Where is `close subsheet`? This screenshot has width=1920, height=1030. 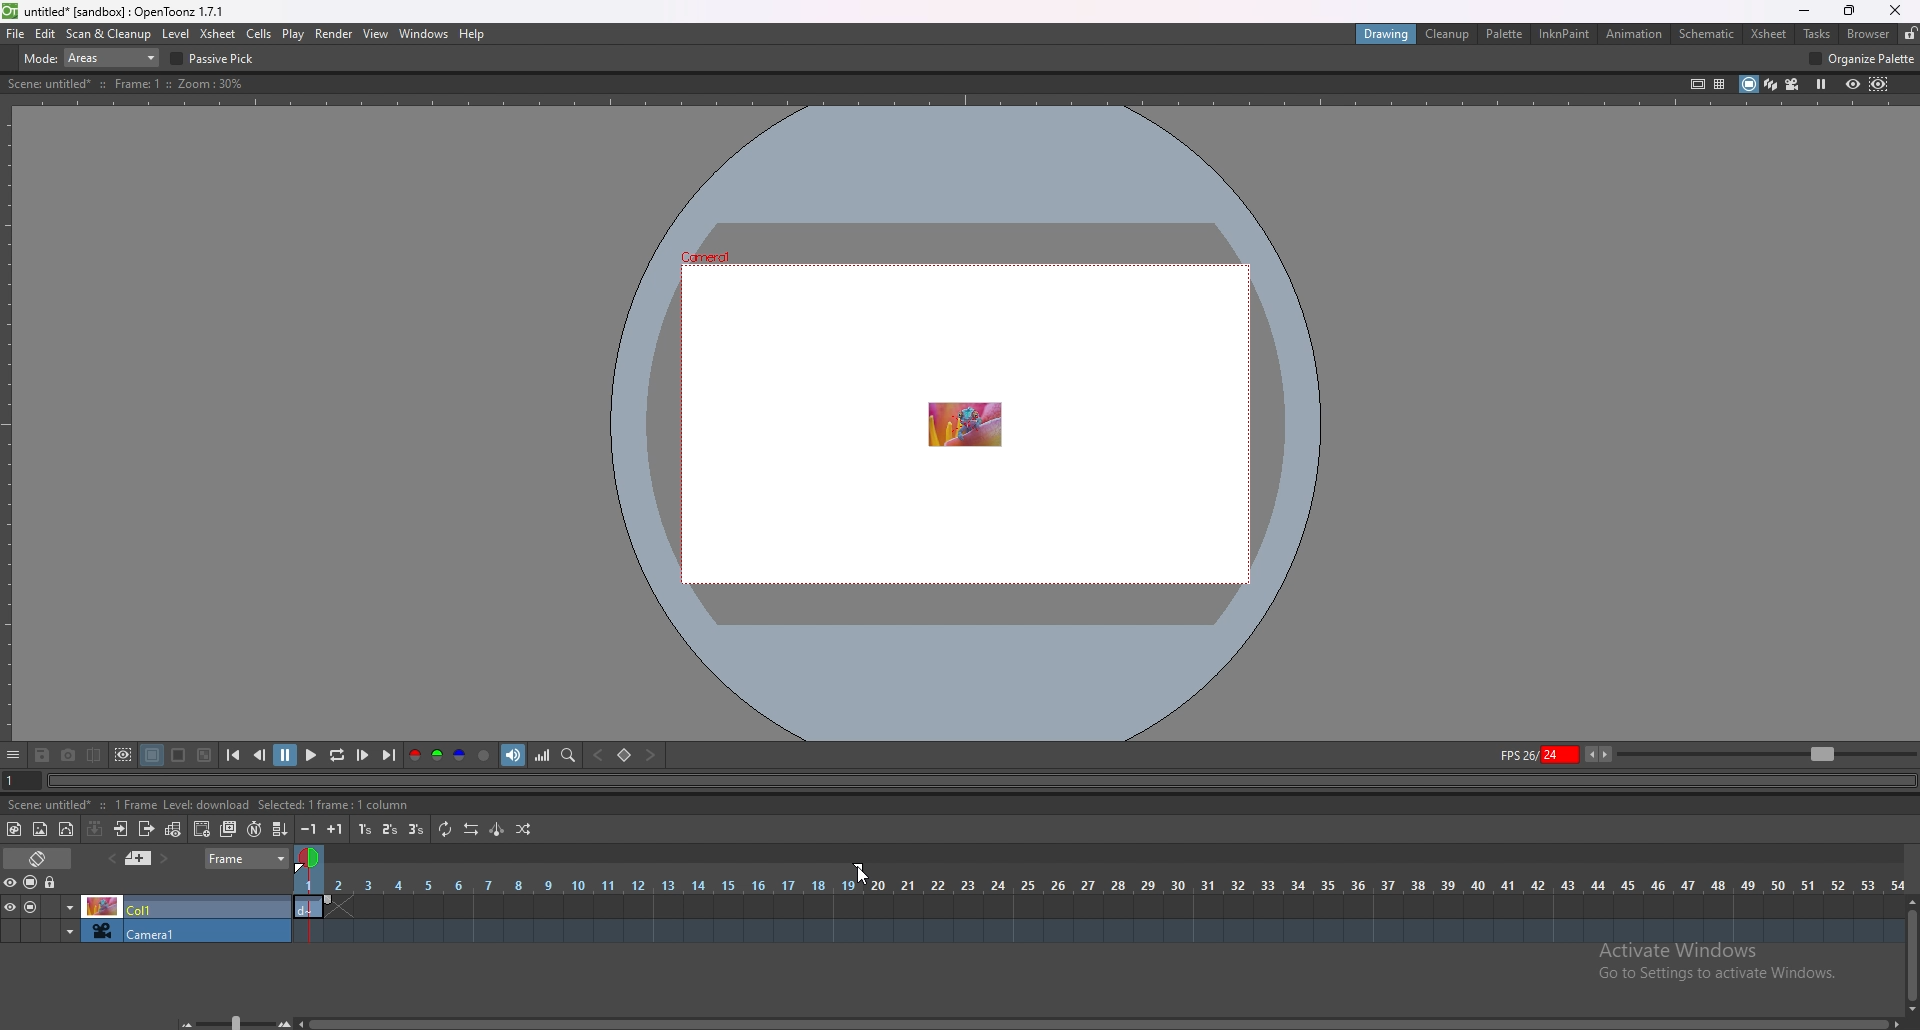 close subsheet is located at coordinates (147, 829).